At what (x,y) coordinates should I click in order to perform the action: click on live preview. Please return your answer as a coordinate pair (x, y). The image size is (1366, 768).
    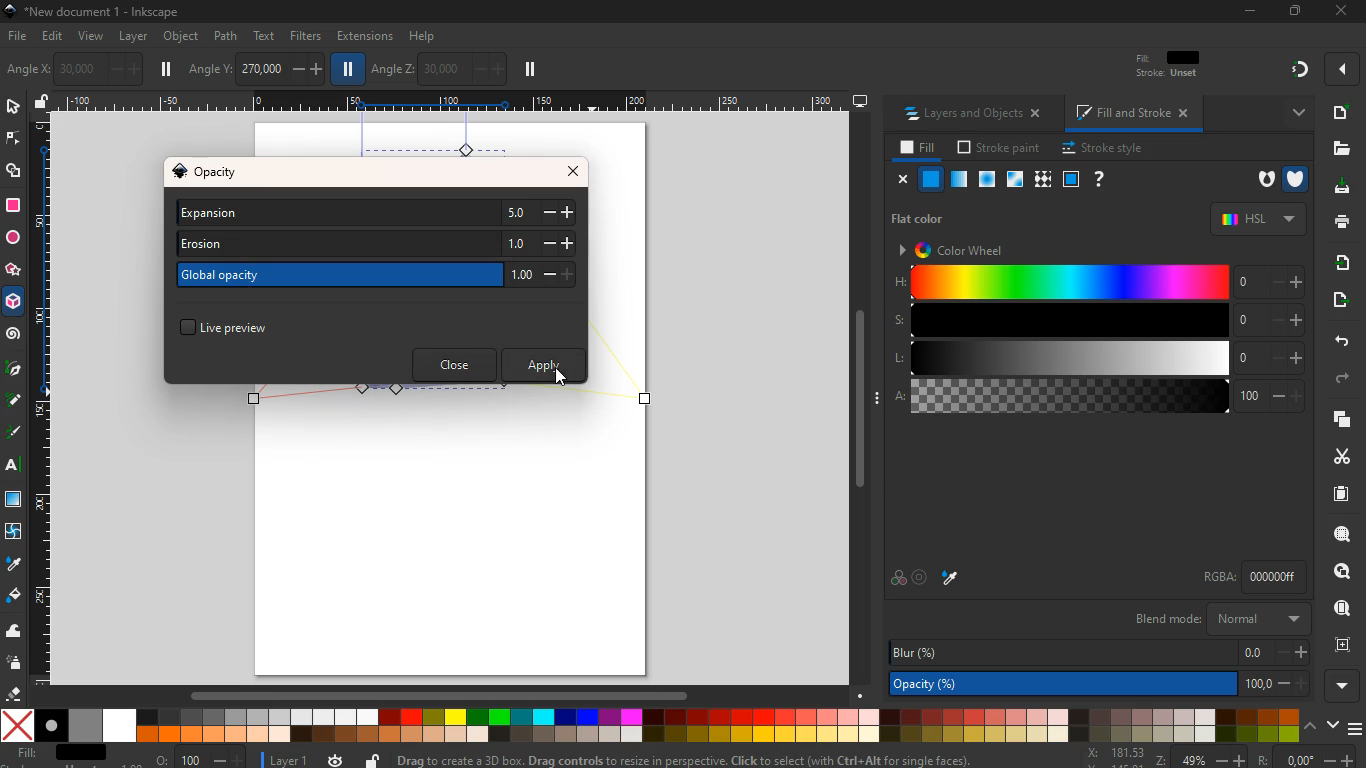
    Looking at the image, I should click on (241, 325).